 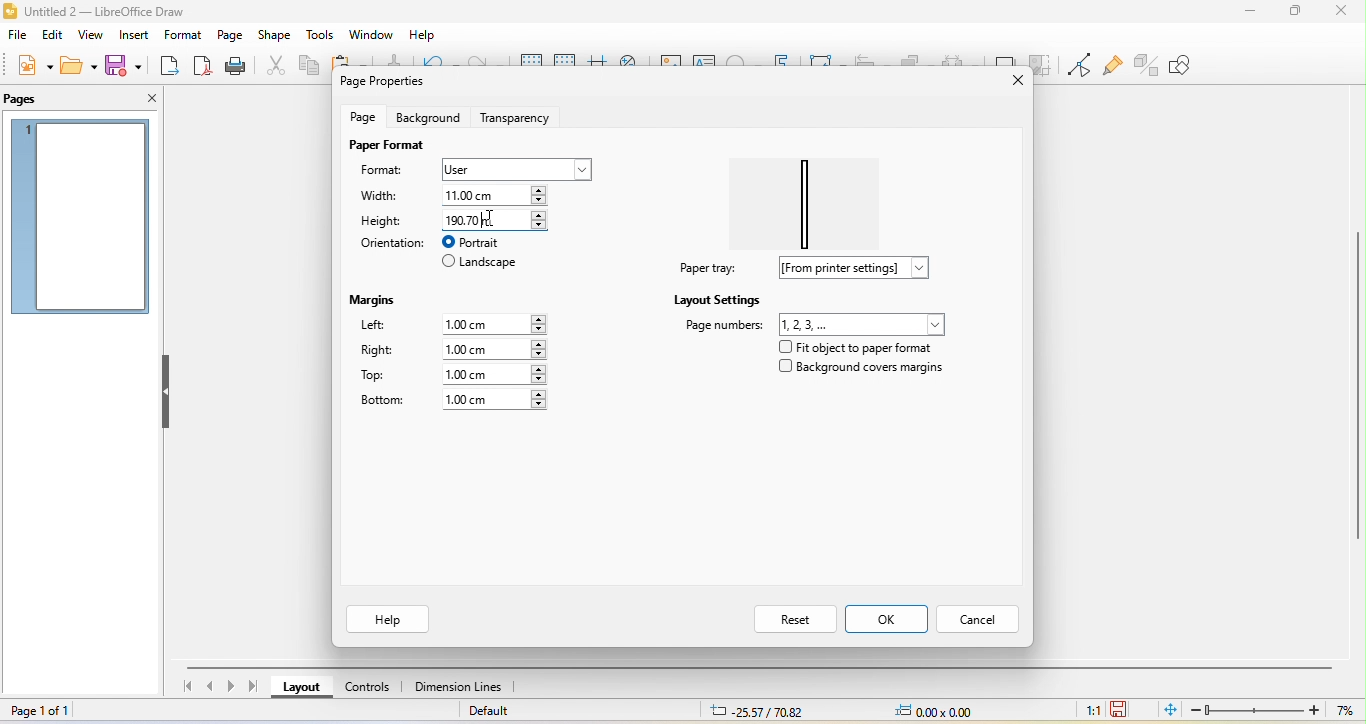 I want to click on shape, so click(x=275, y=36).